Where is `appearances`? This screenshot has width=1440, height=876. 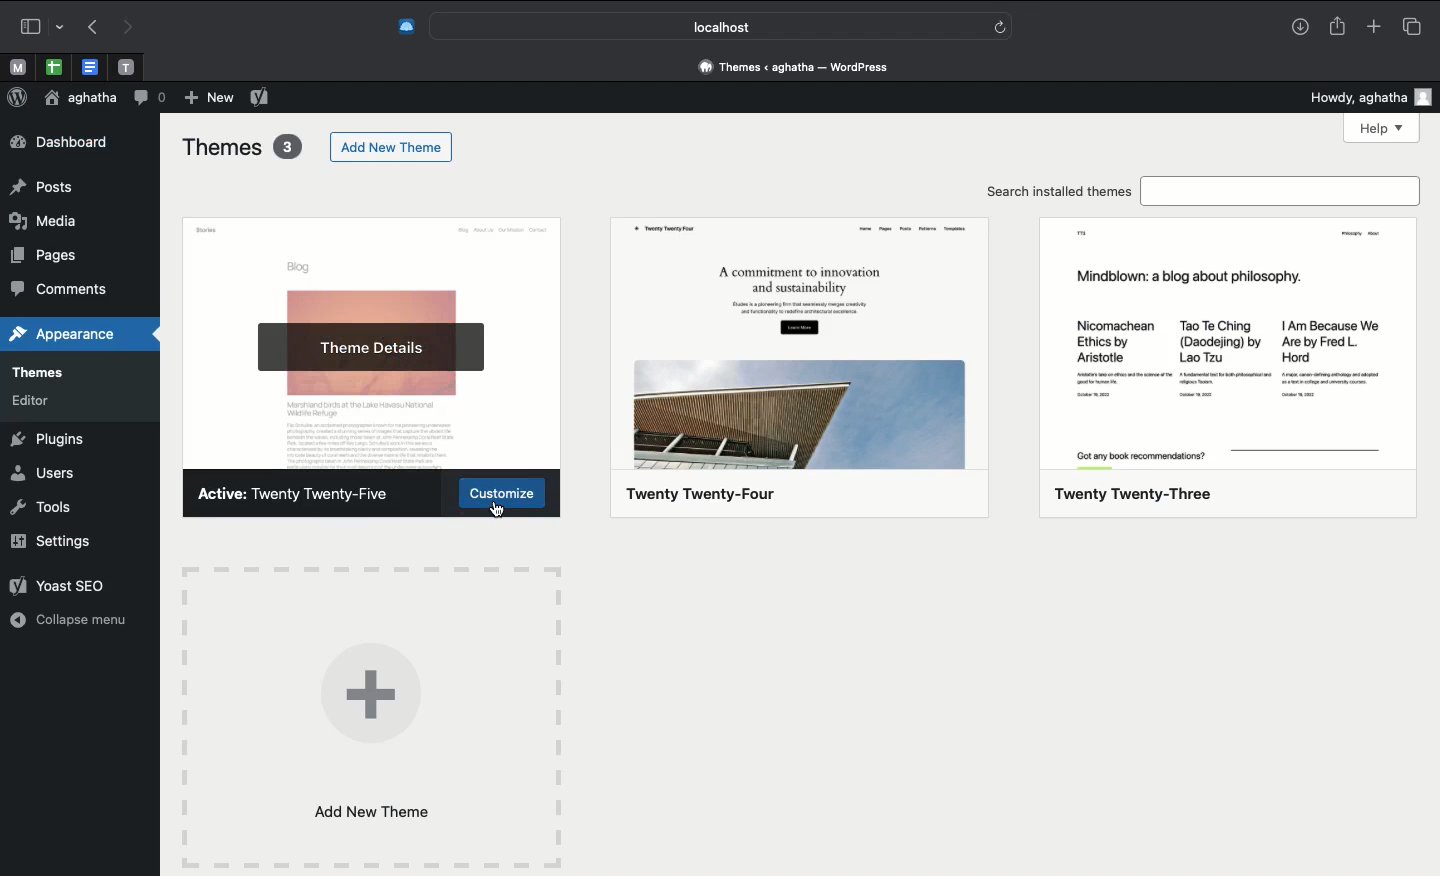
appearances is located at coordinates (63, 334).